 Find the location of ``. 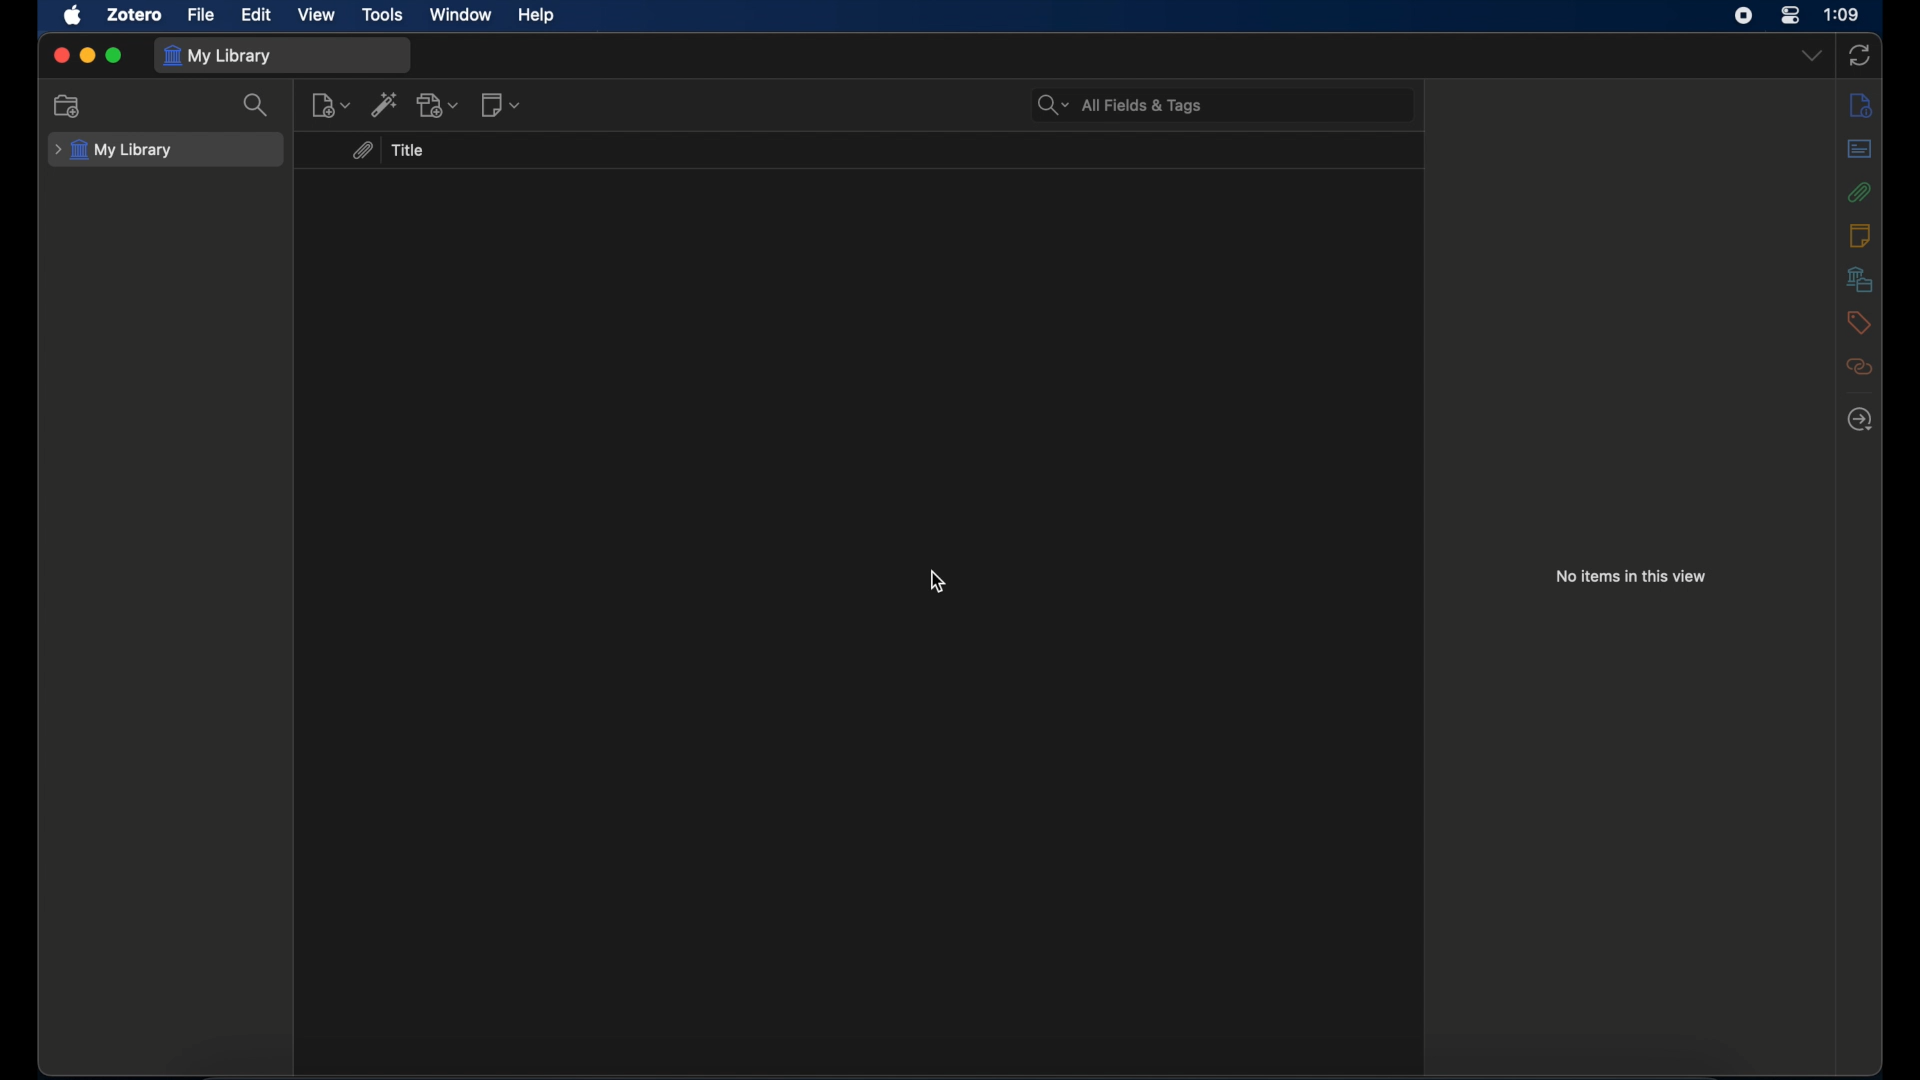

 is located at coordinates (1861, 419).